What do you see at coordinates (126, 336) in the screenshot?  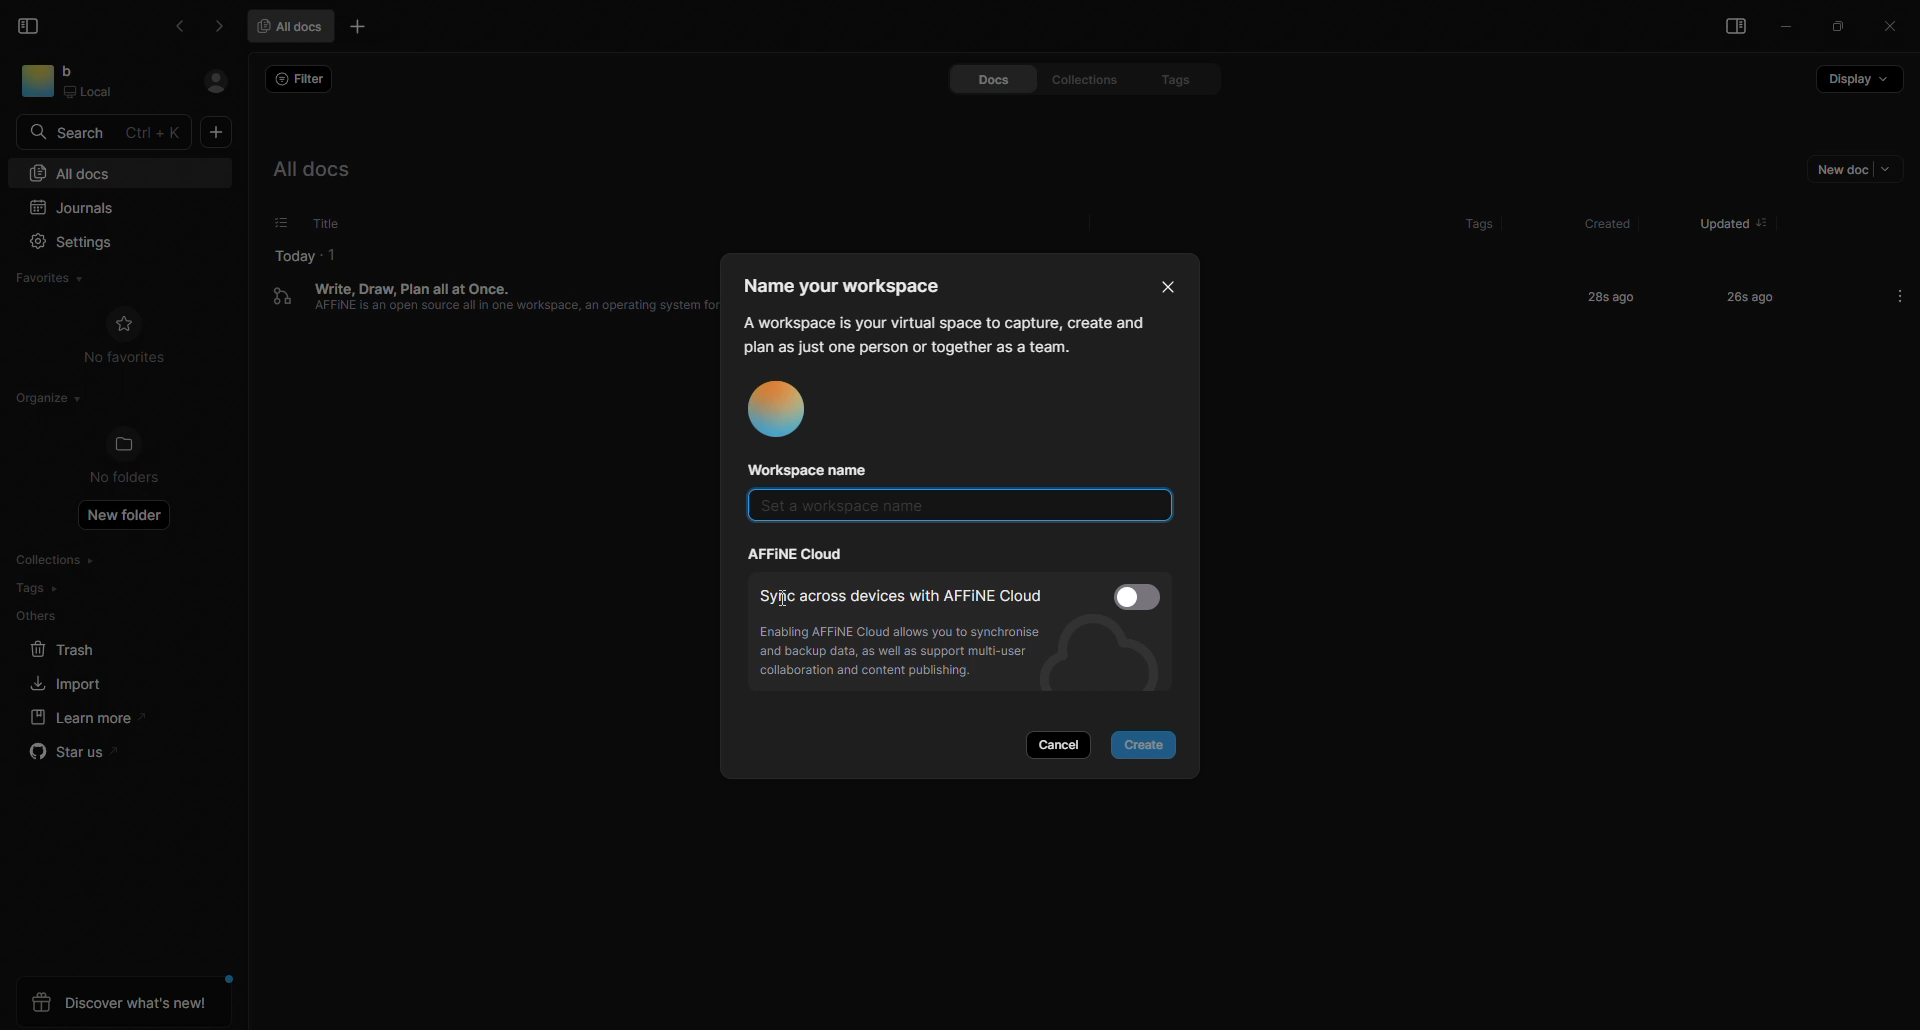 I see `no favorites` at bounding box center [126, 336].